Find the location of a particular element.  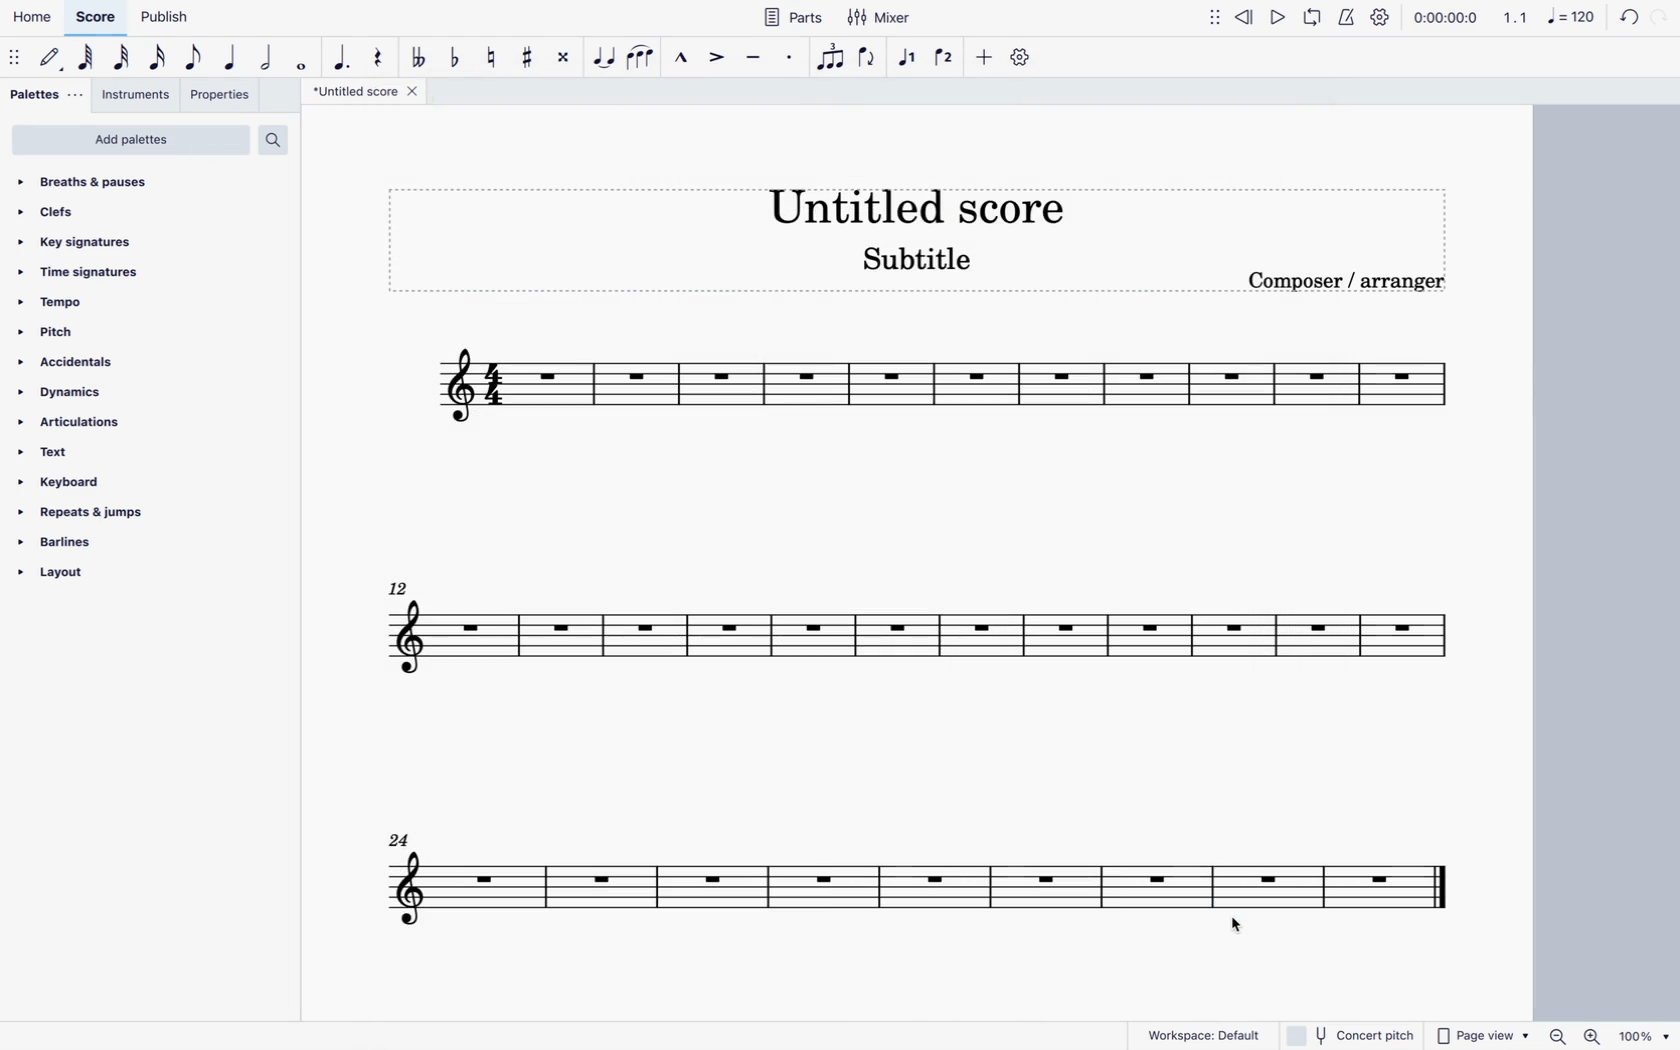

voice 1 is located at coordinates (909, 59).